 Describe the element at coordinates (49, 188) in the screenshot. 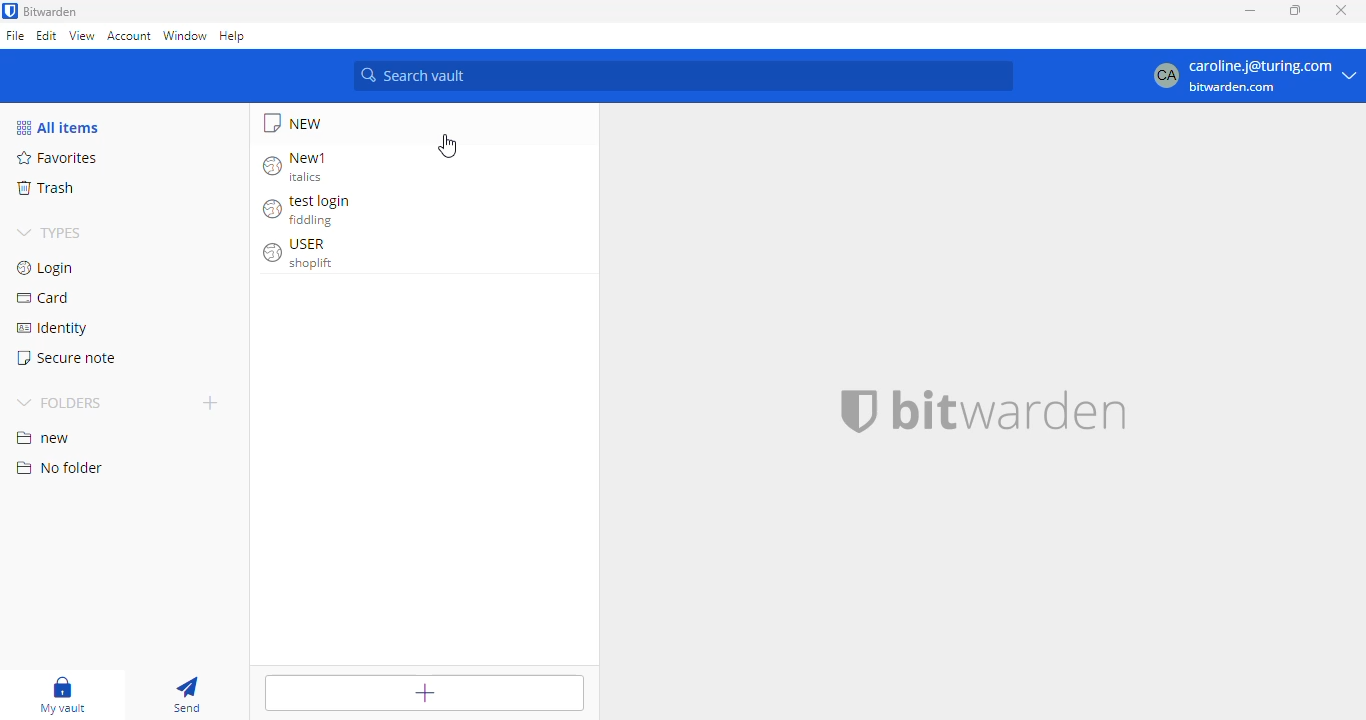

I see `trash` at that location.